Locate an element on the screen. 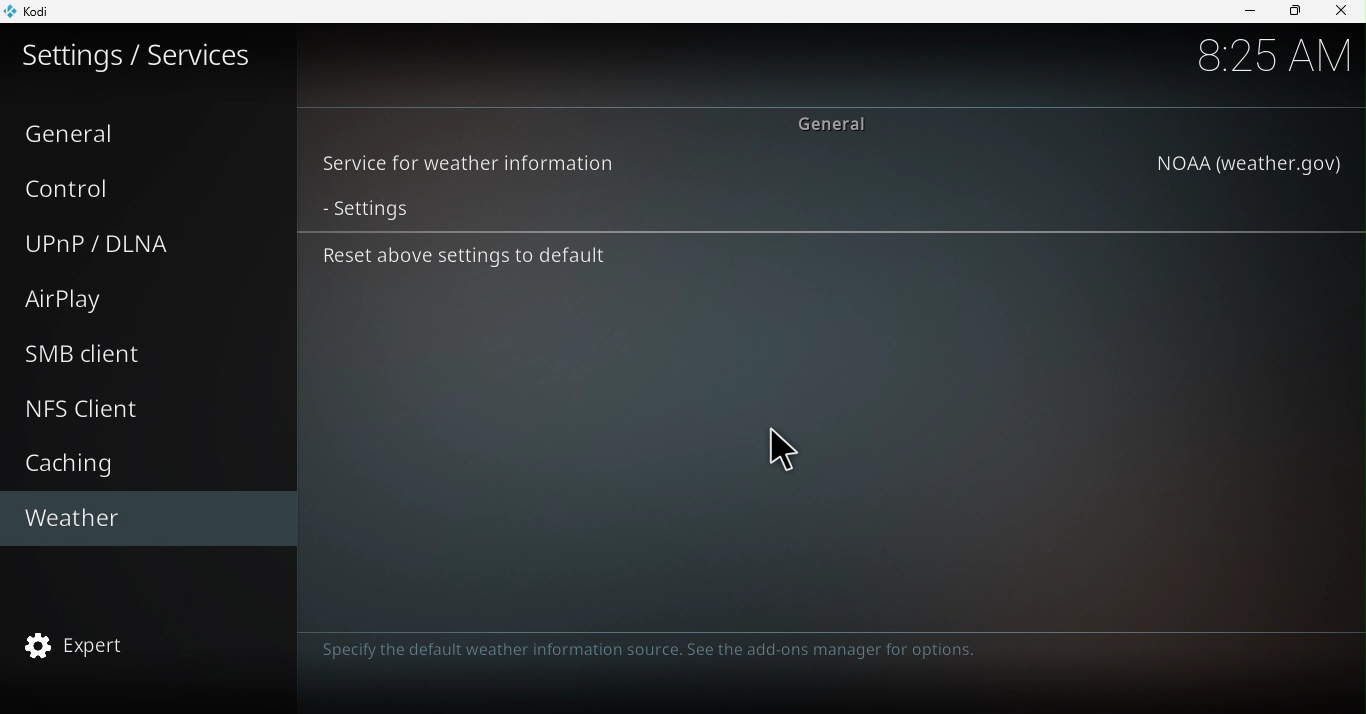  Settings/Services is located at coordinates (140, 63).